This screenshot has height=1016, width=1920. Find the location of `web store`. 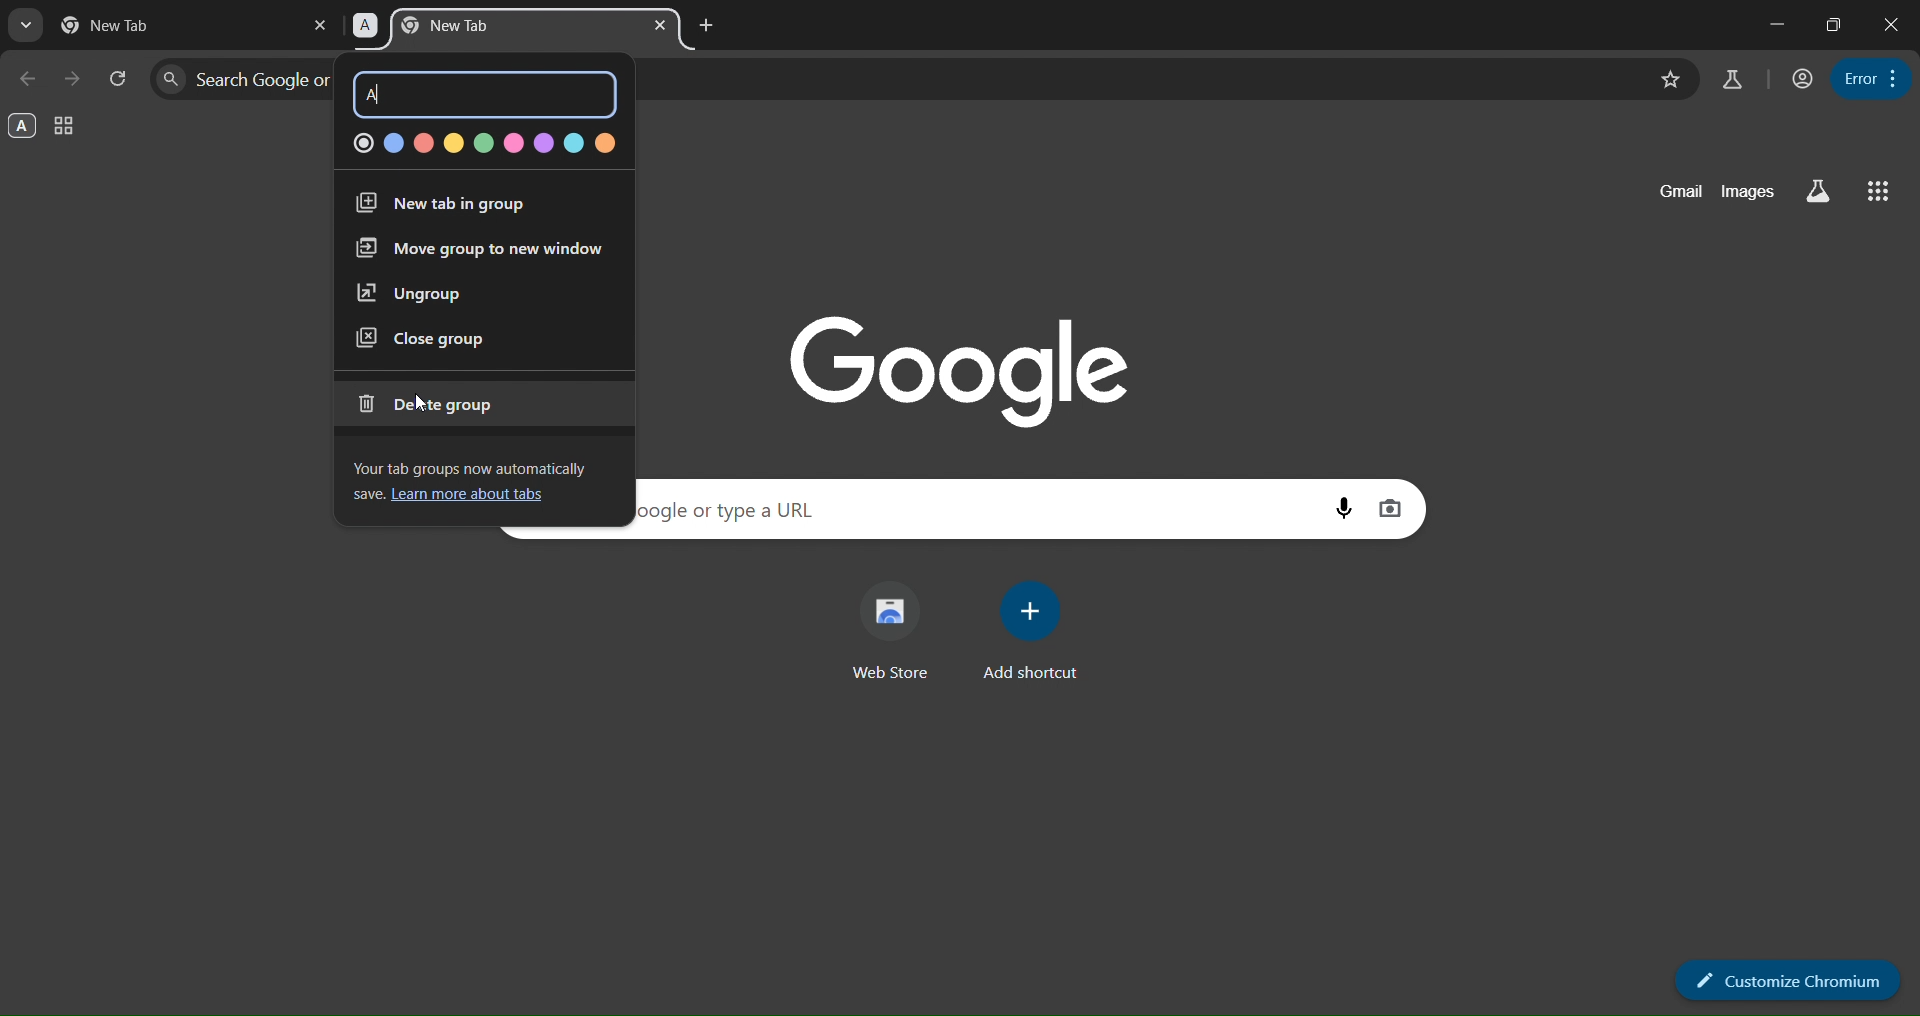

web store is located at coordinates (898, 633).